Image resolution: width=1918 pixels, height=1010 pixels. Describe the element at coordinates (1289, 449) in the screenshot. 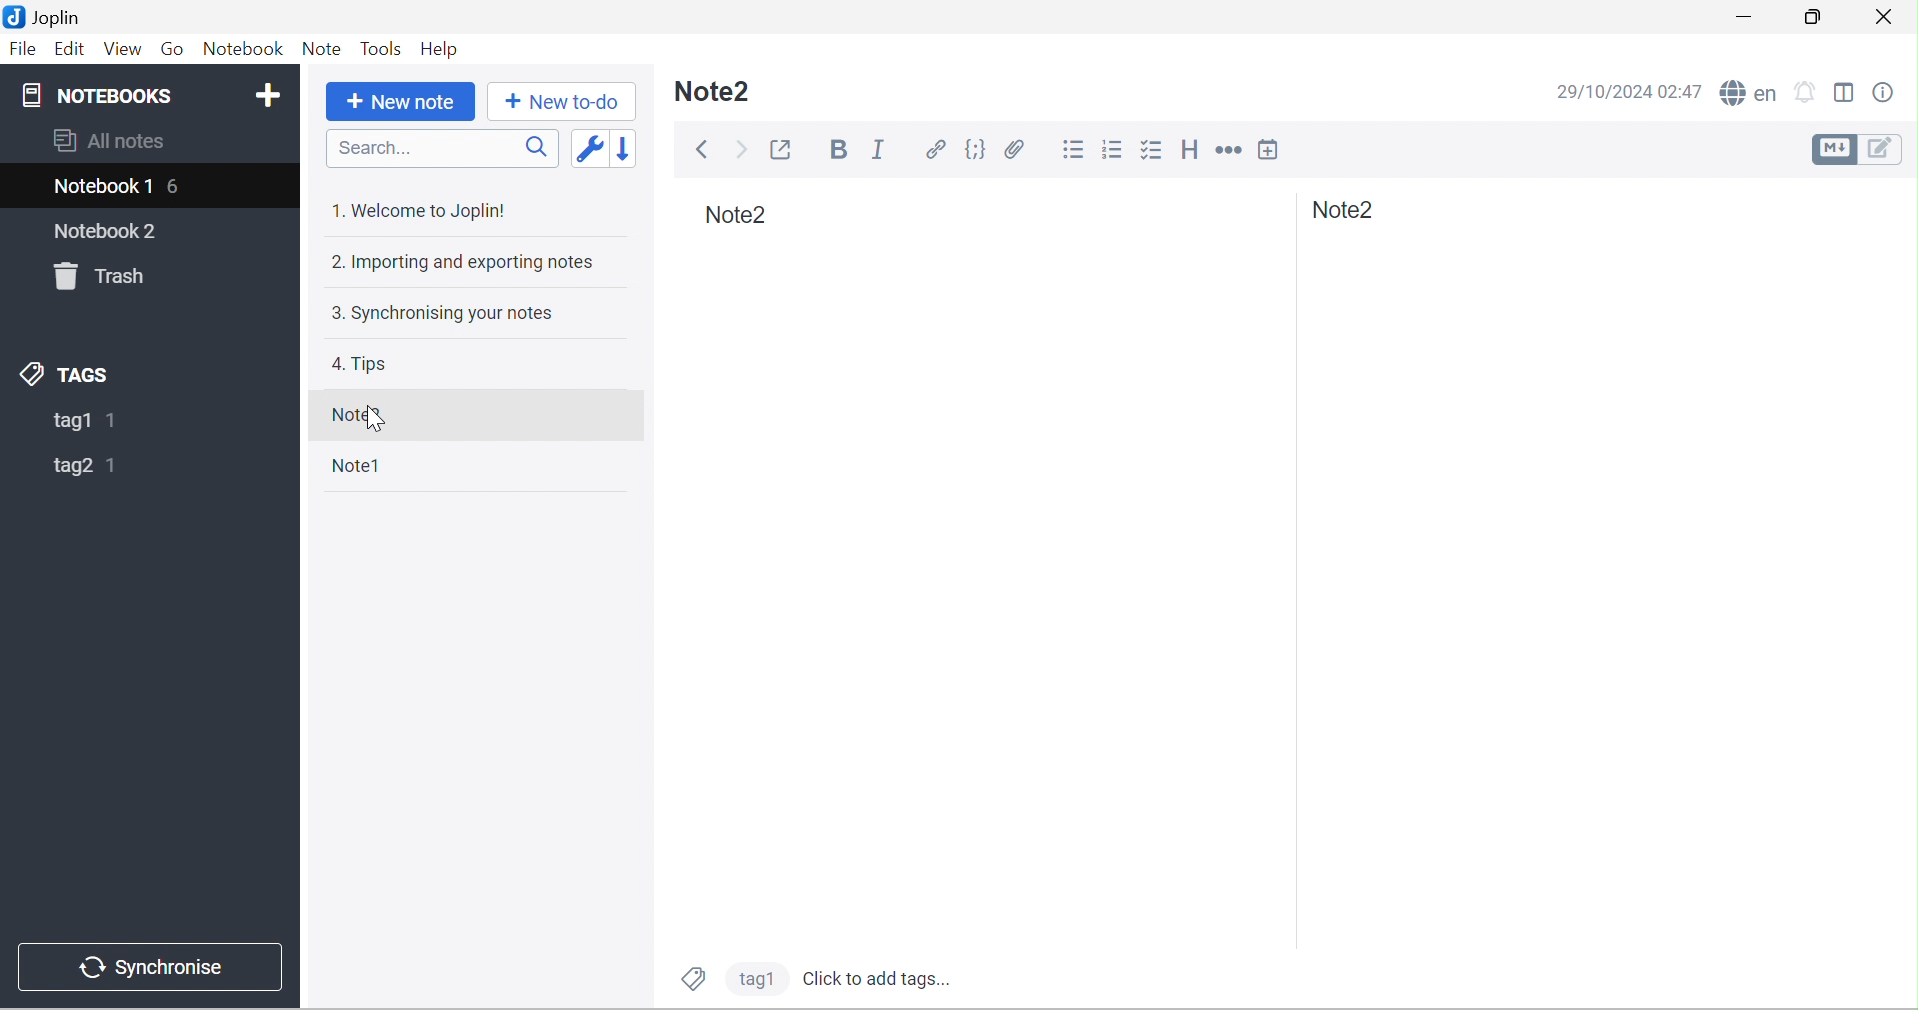

I see `` at that location.